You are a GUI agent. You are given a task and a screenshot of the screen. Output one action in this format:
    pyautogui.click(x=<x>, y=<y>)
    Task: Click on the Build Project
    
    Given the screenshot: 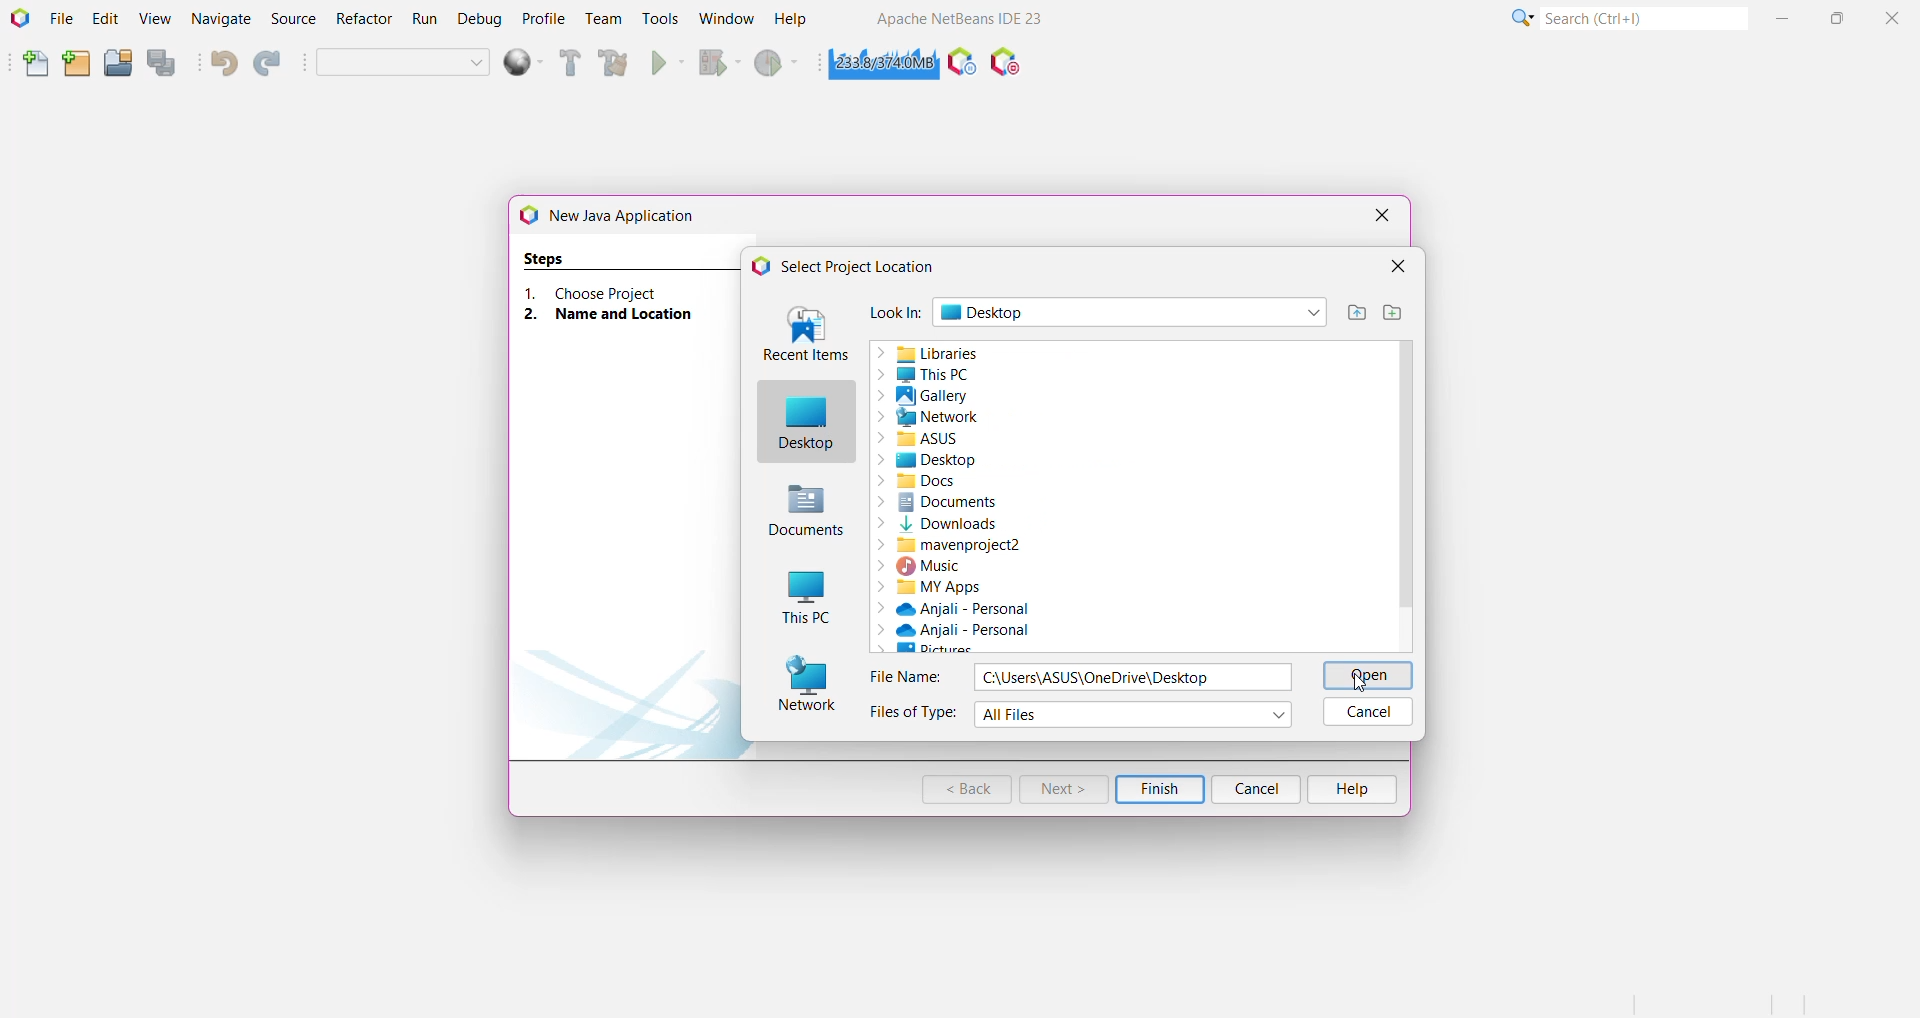 What is the action you would take?
    pyautogui.click(x=567, y=65)
    